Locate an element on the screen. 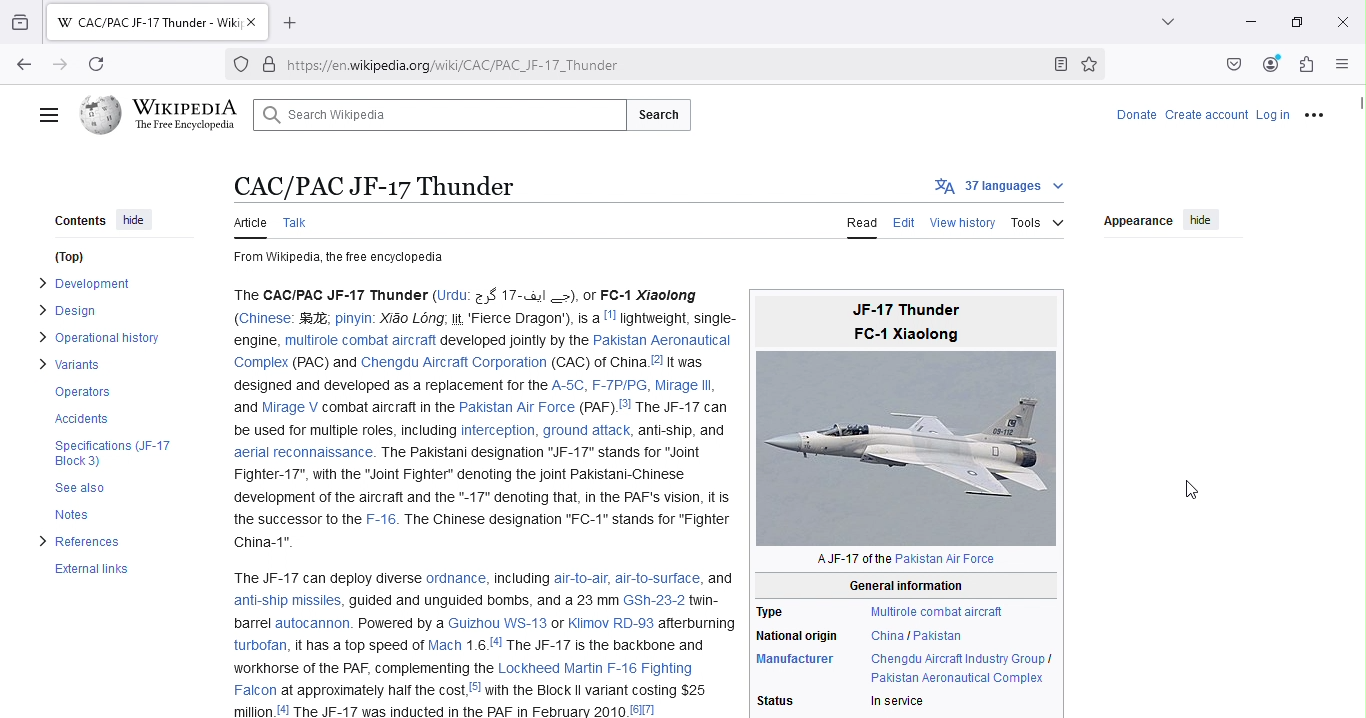 The width and height of the screenshot is (1366, 718). In service is located at coordinates (895, 701).